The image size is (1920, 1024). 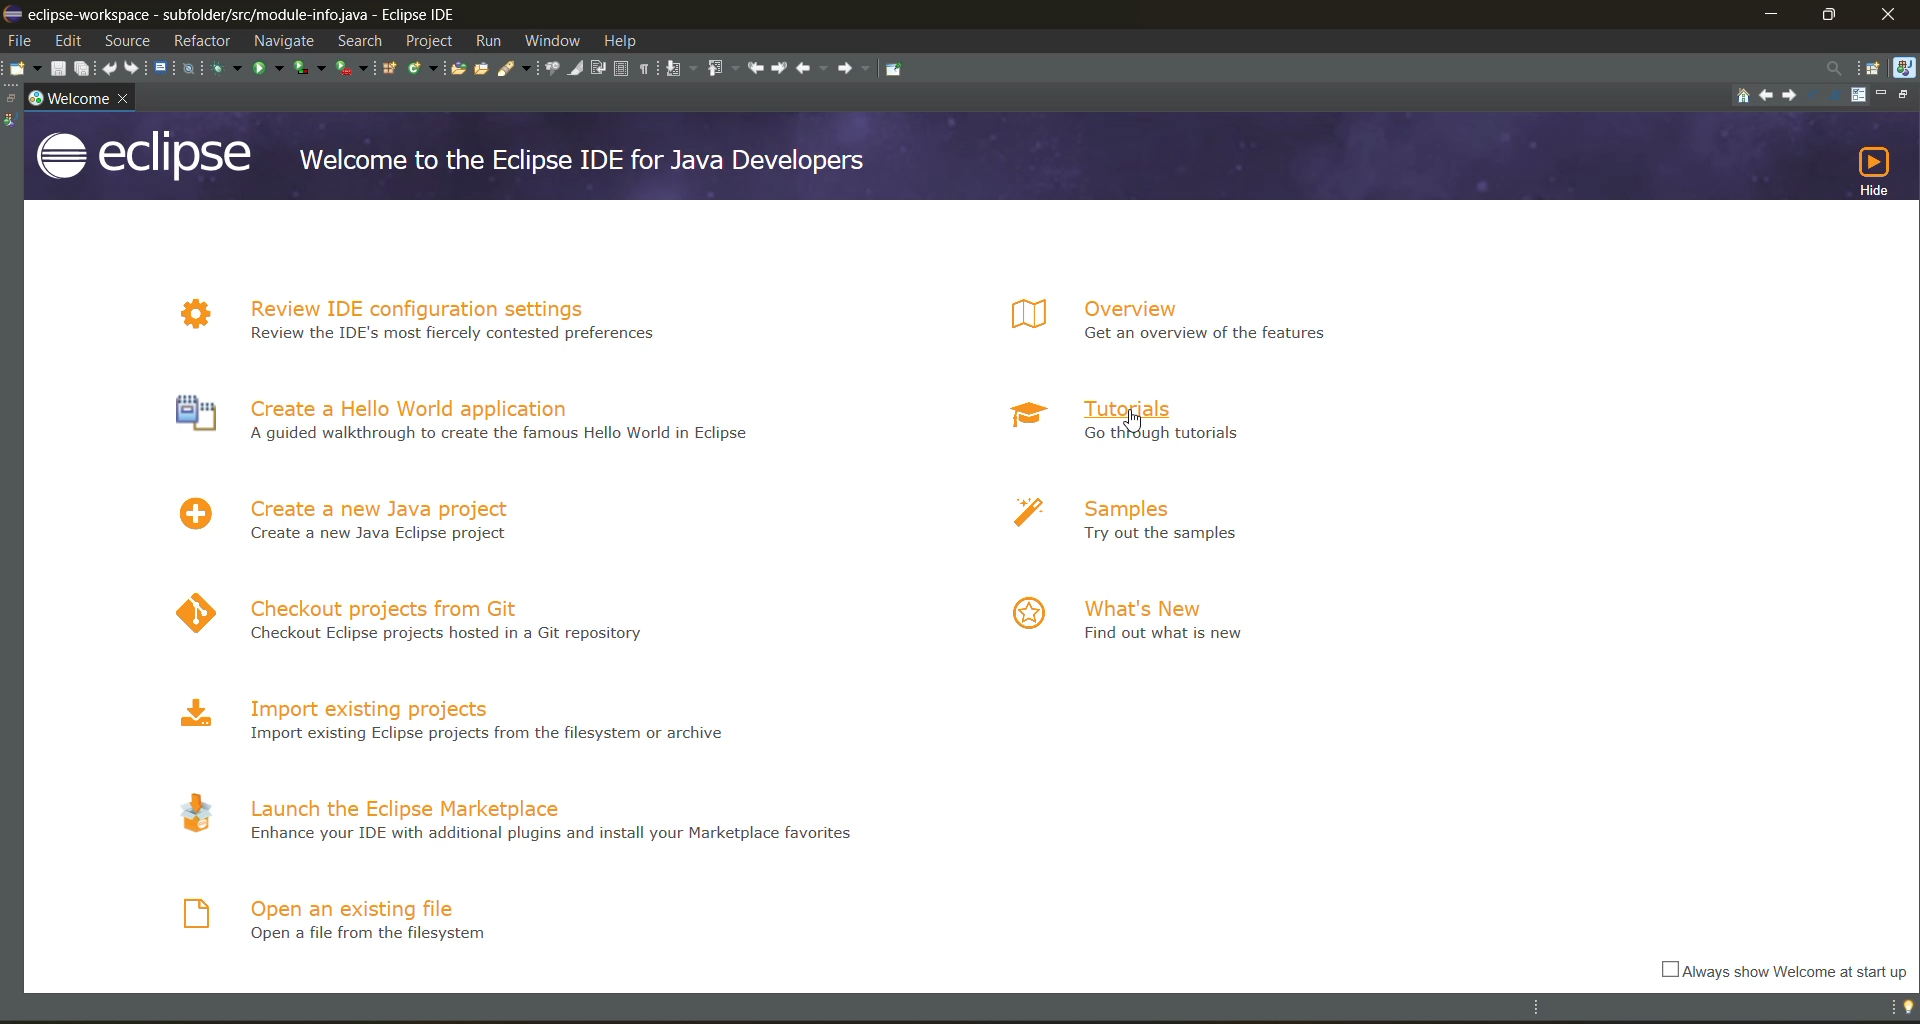 I want to click on create a new java project, so click(x=378, y=518).